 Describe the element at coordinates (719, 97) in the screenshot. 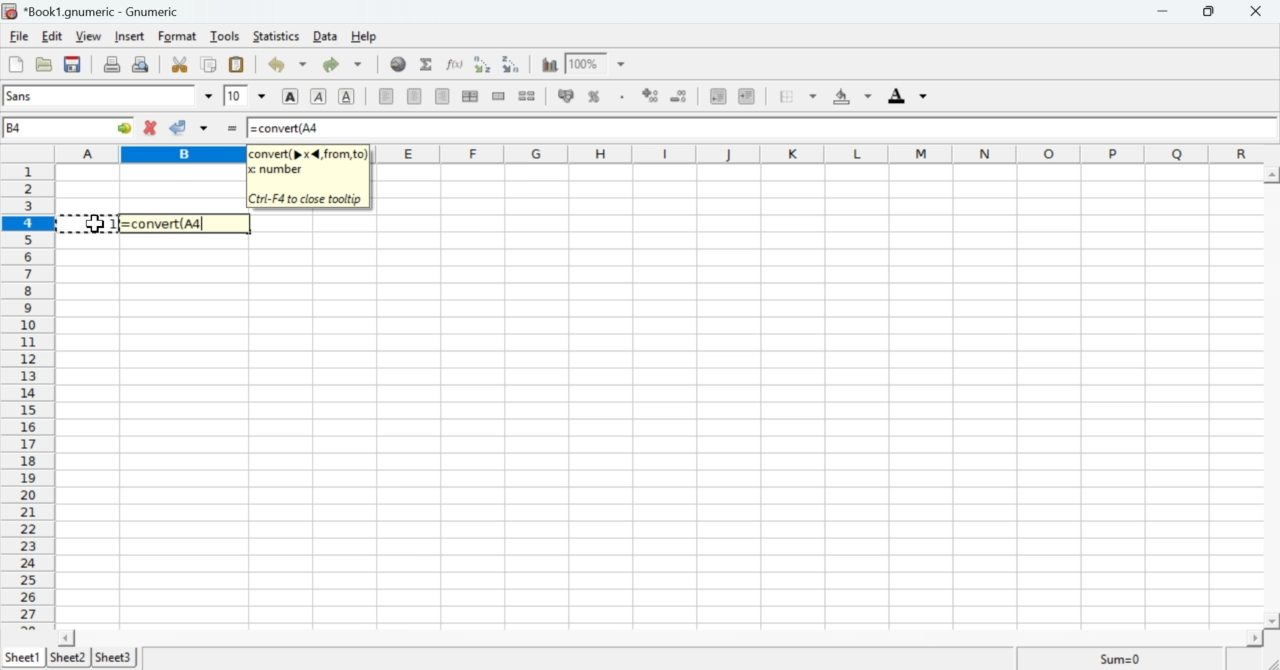

I see `Decrease indent, align to left.` at that location.